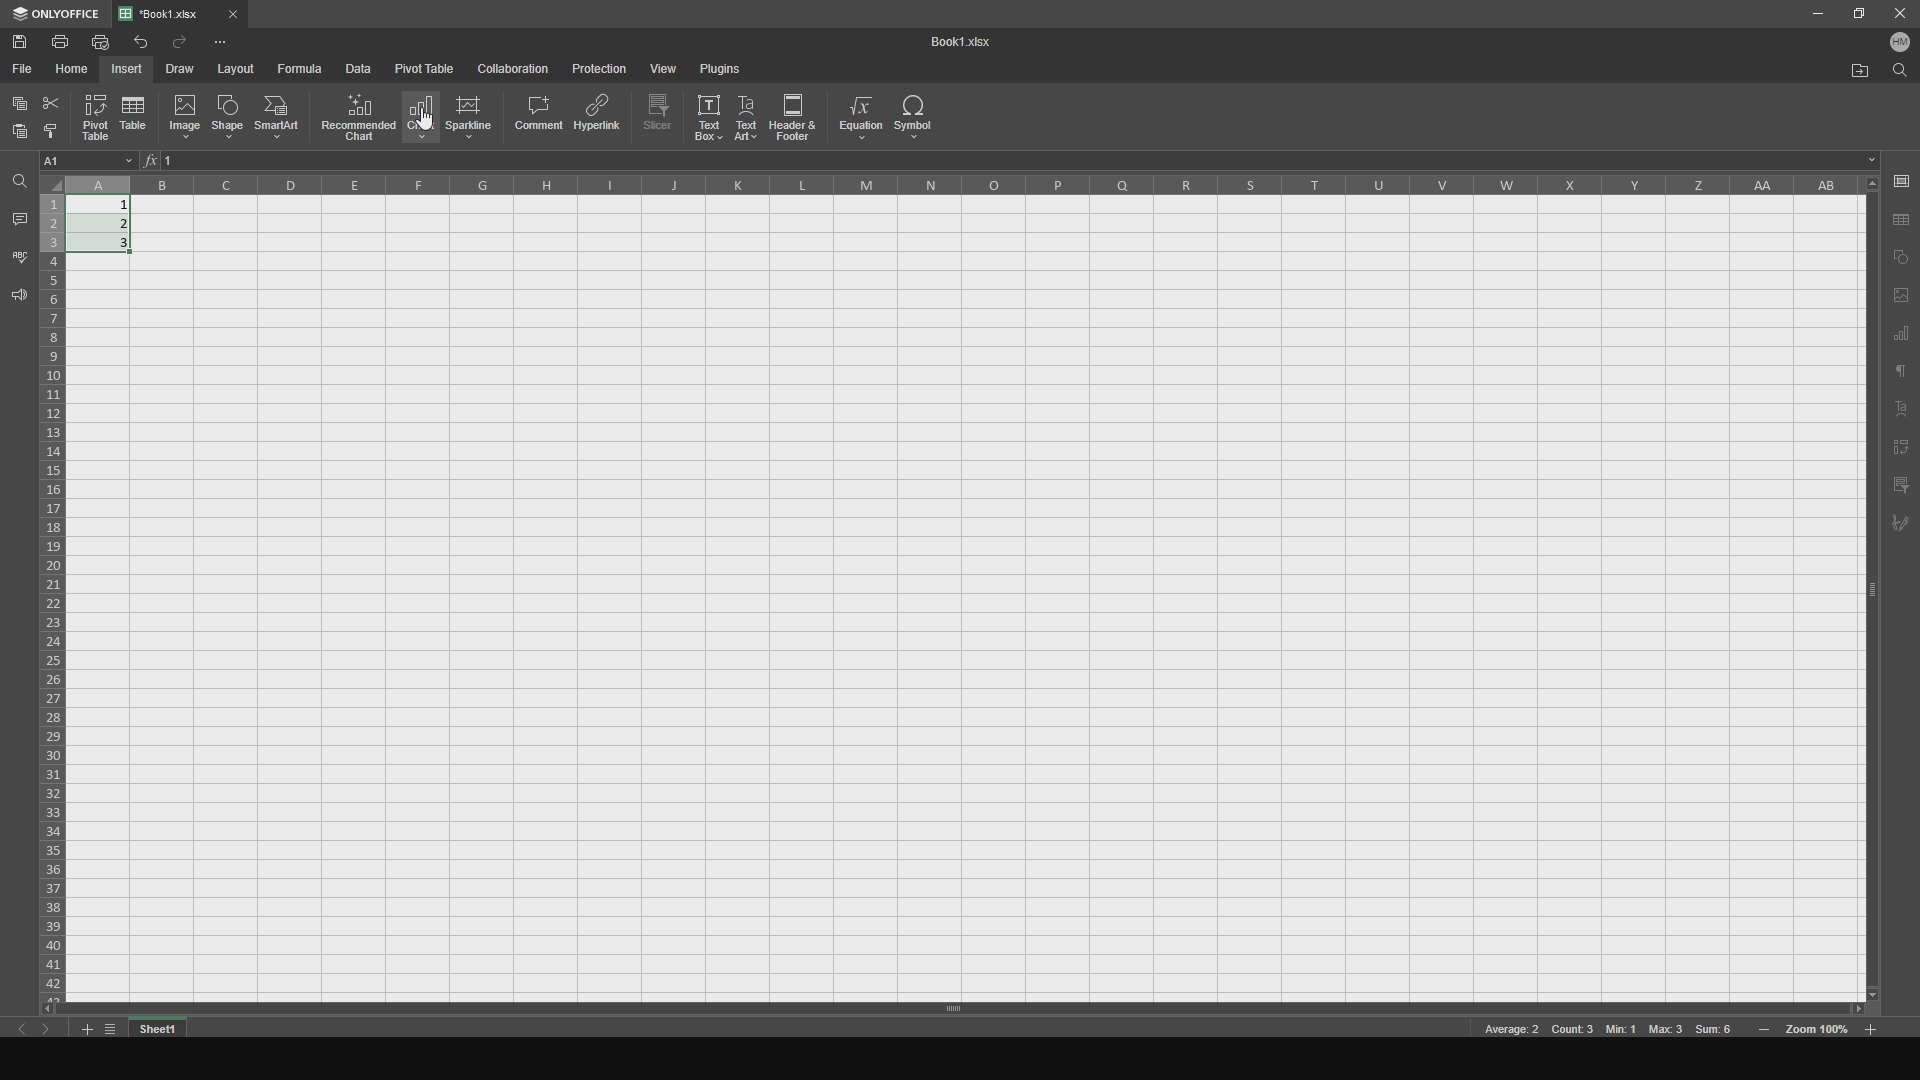  Describe the element at coordinates (90, 115) in the screenshot. I see `pivot table` at that location.